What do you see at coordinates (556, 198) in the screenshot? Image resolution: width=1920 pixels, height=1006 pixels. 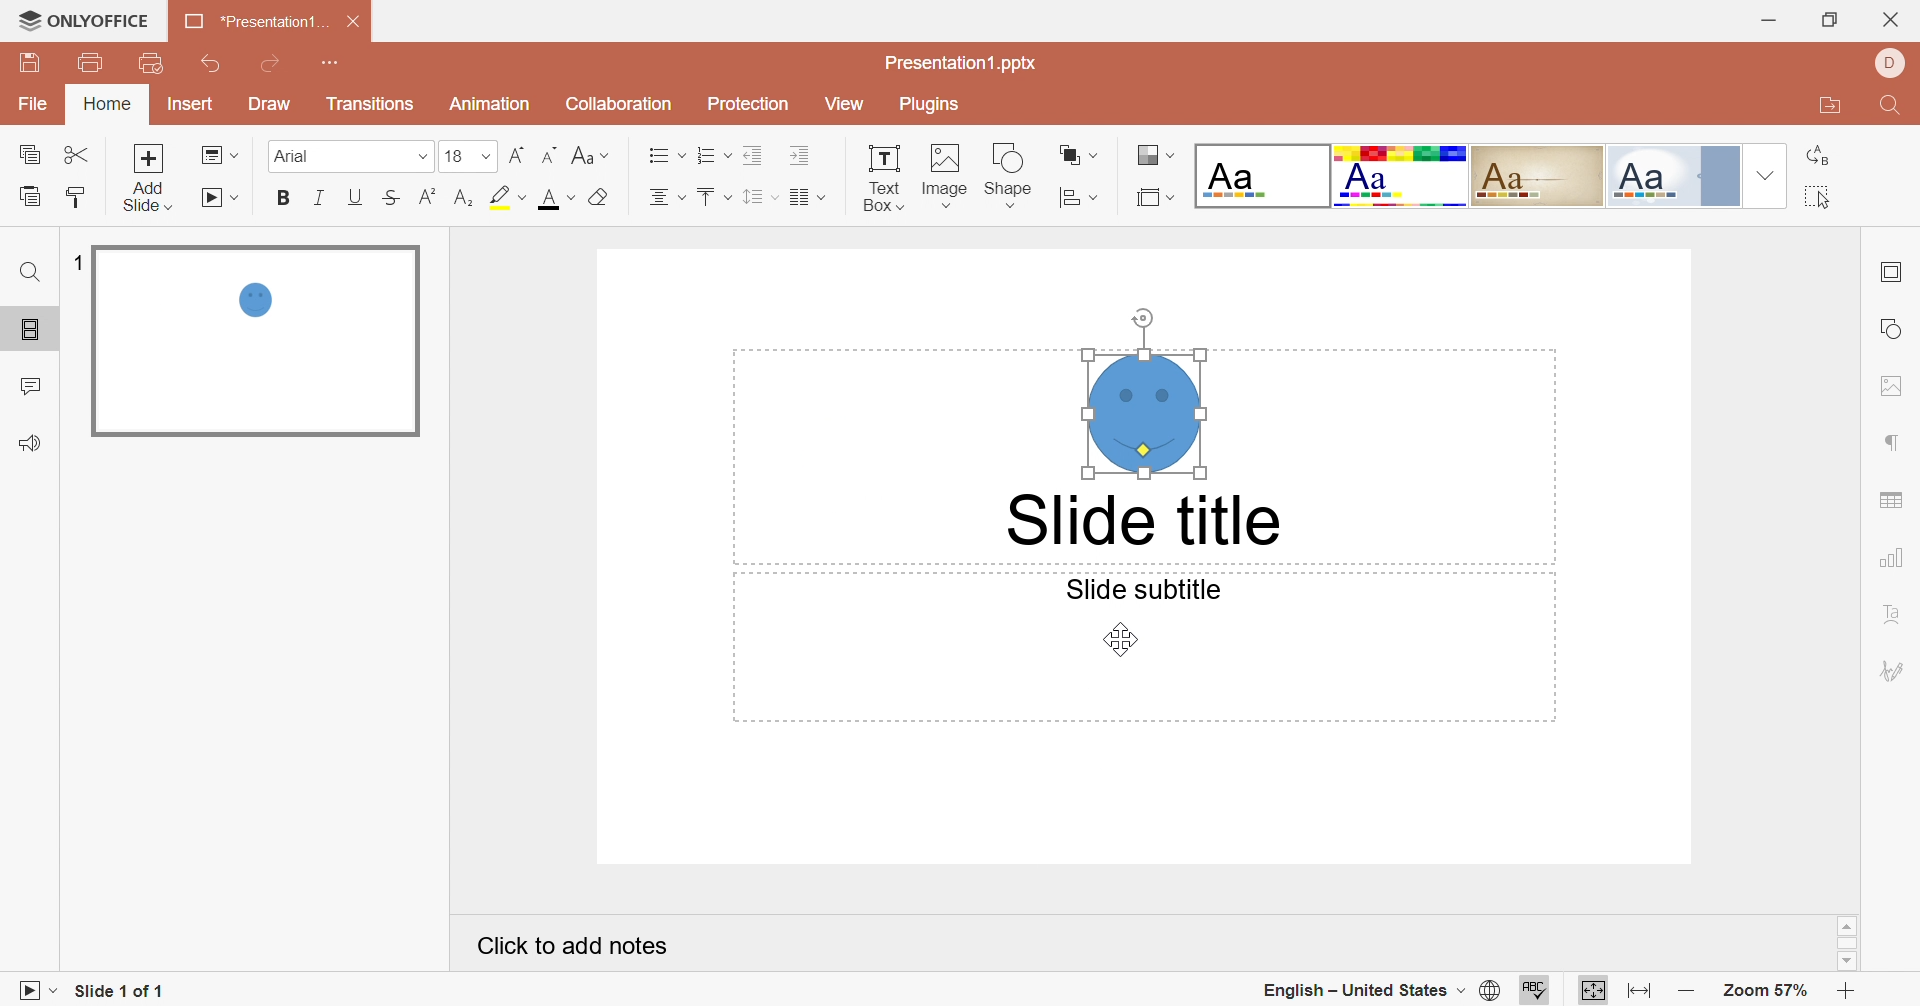 I see `Font color` at bounding box center [556, 198].